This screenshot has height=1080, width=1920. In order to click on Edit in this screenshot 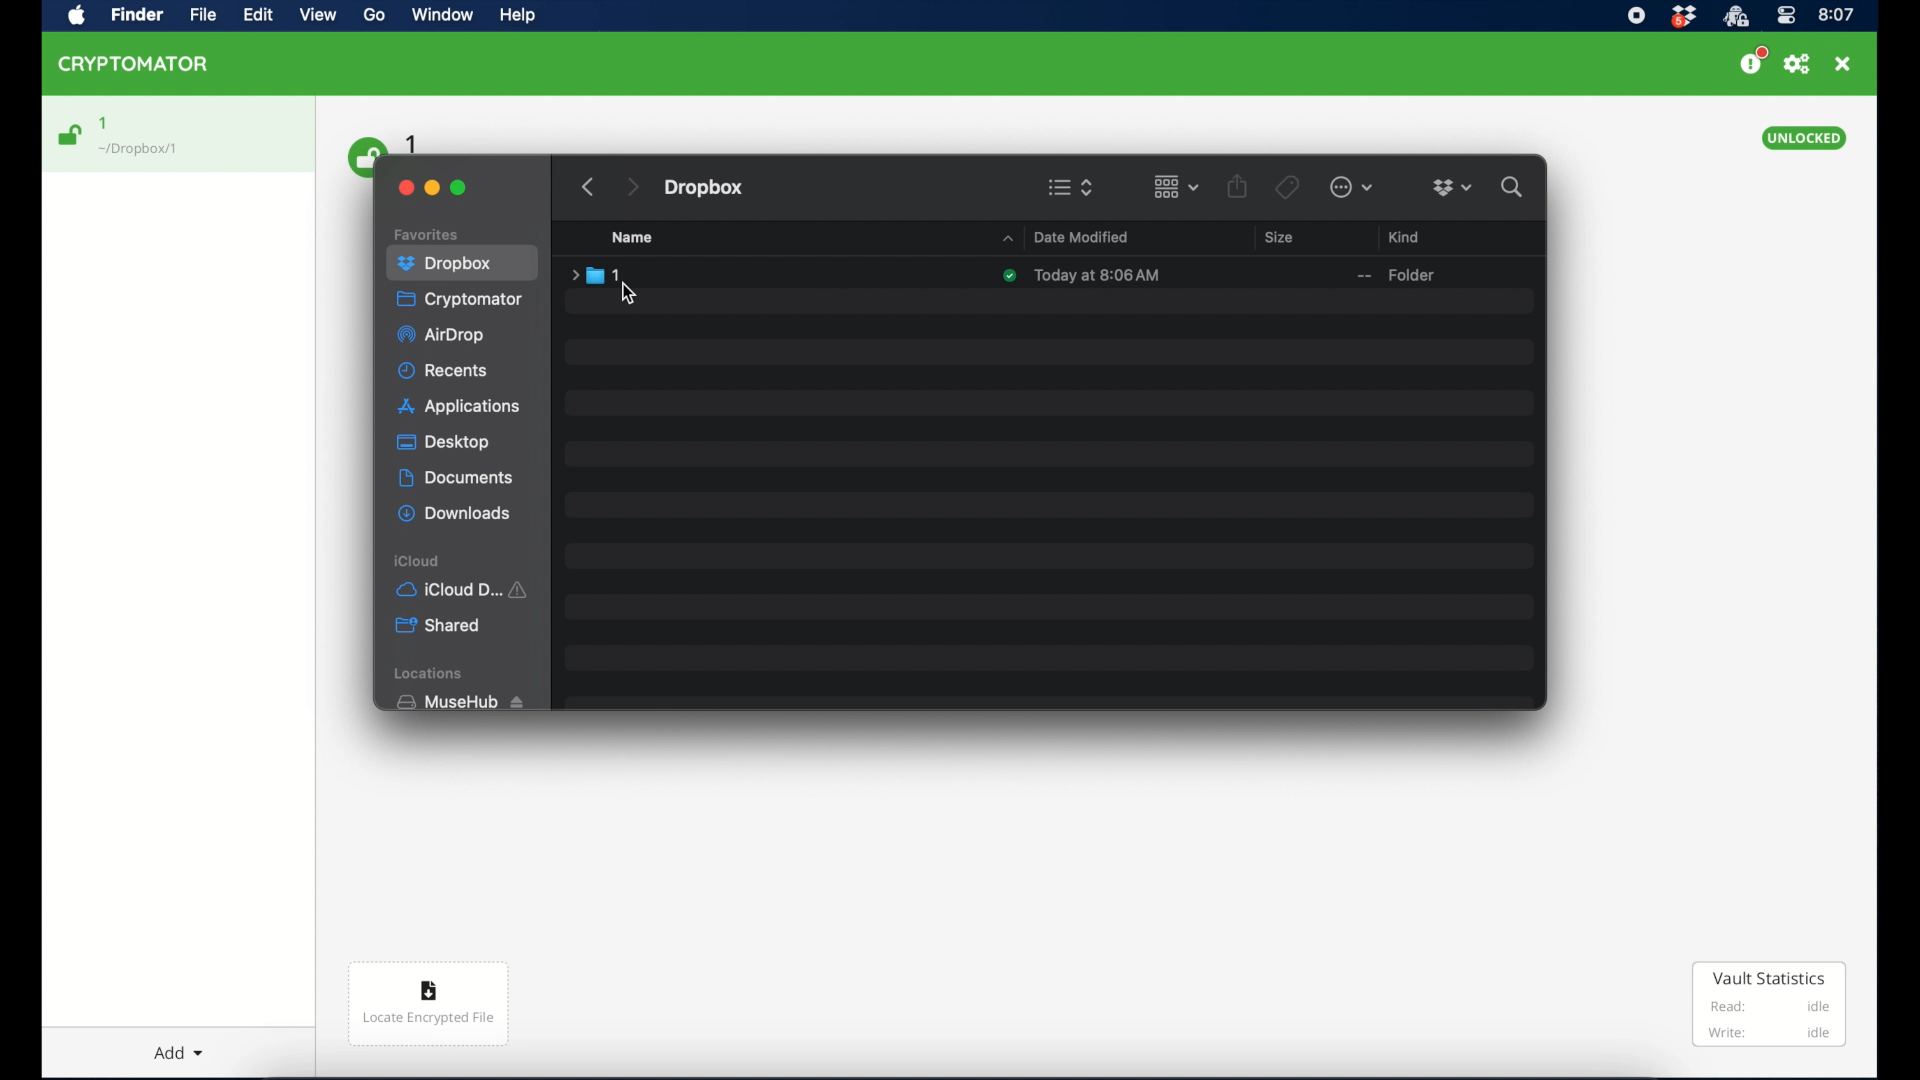, I will do `click(260, 16)`.